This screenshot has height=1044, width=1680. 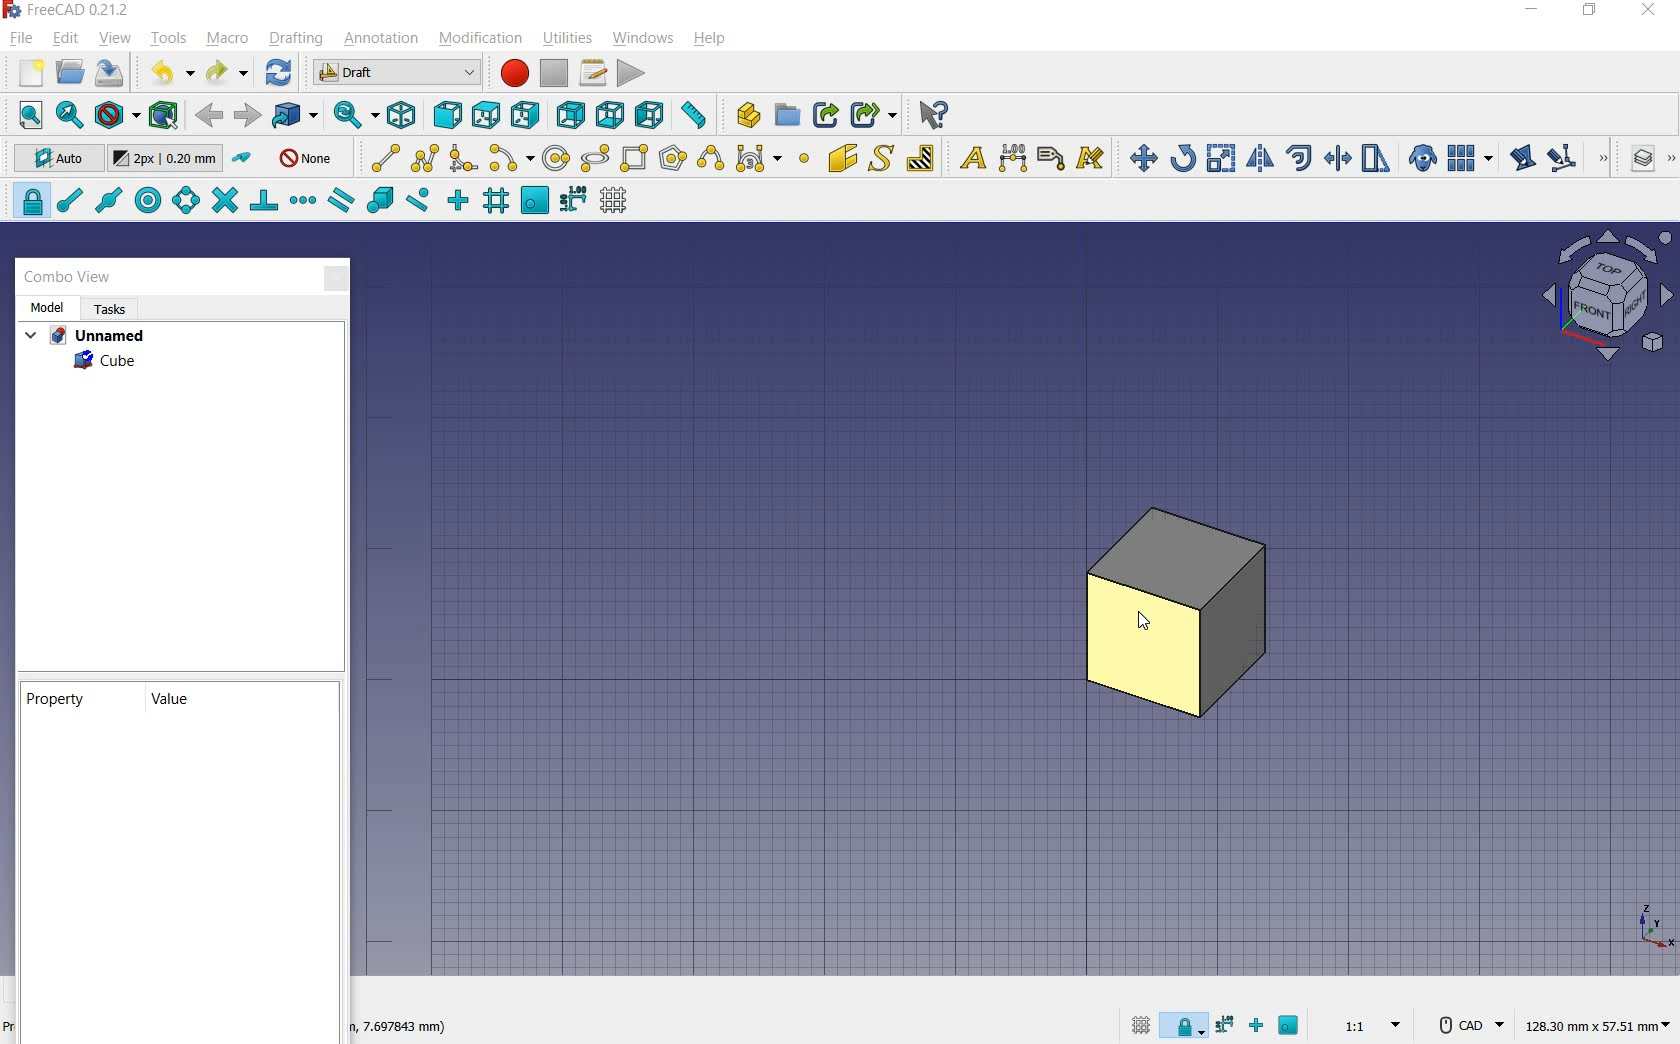 I want to click on snap midpoint, so click(x=110, y=201).